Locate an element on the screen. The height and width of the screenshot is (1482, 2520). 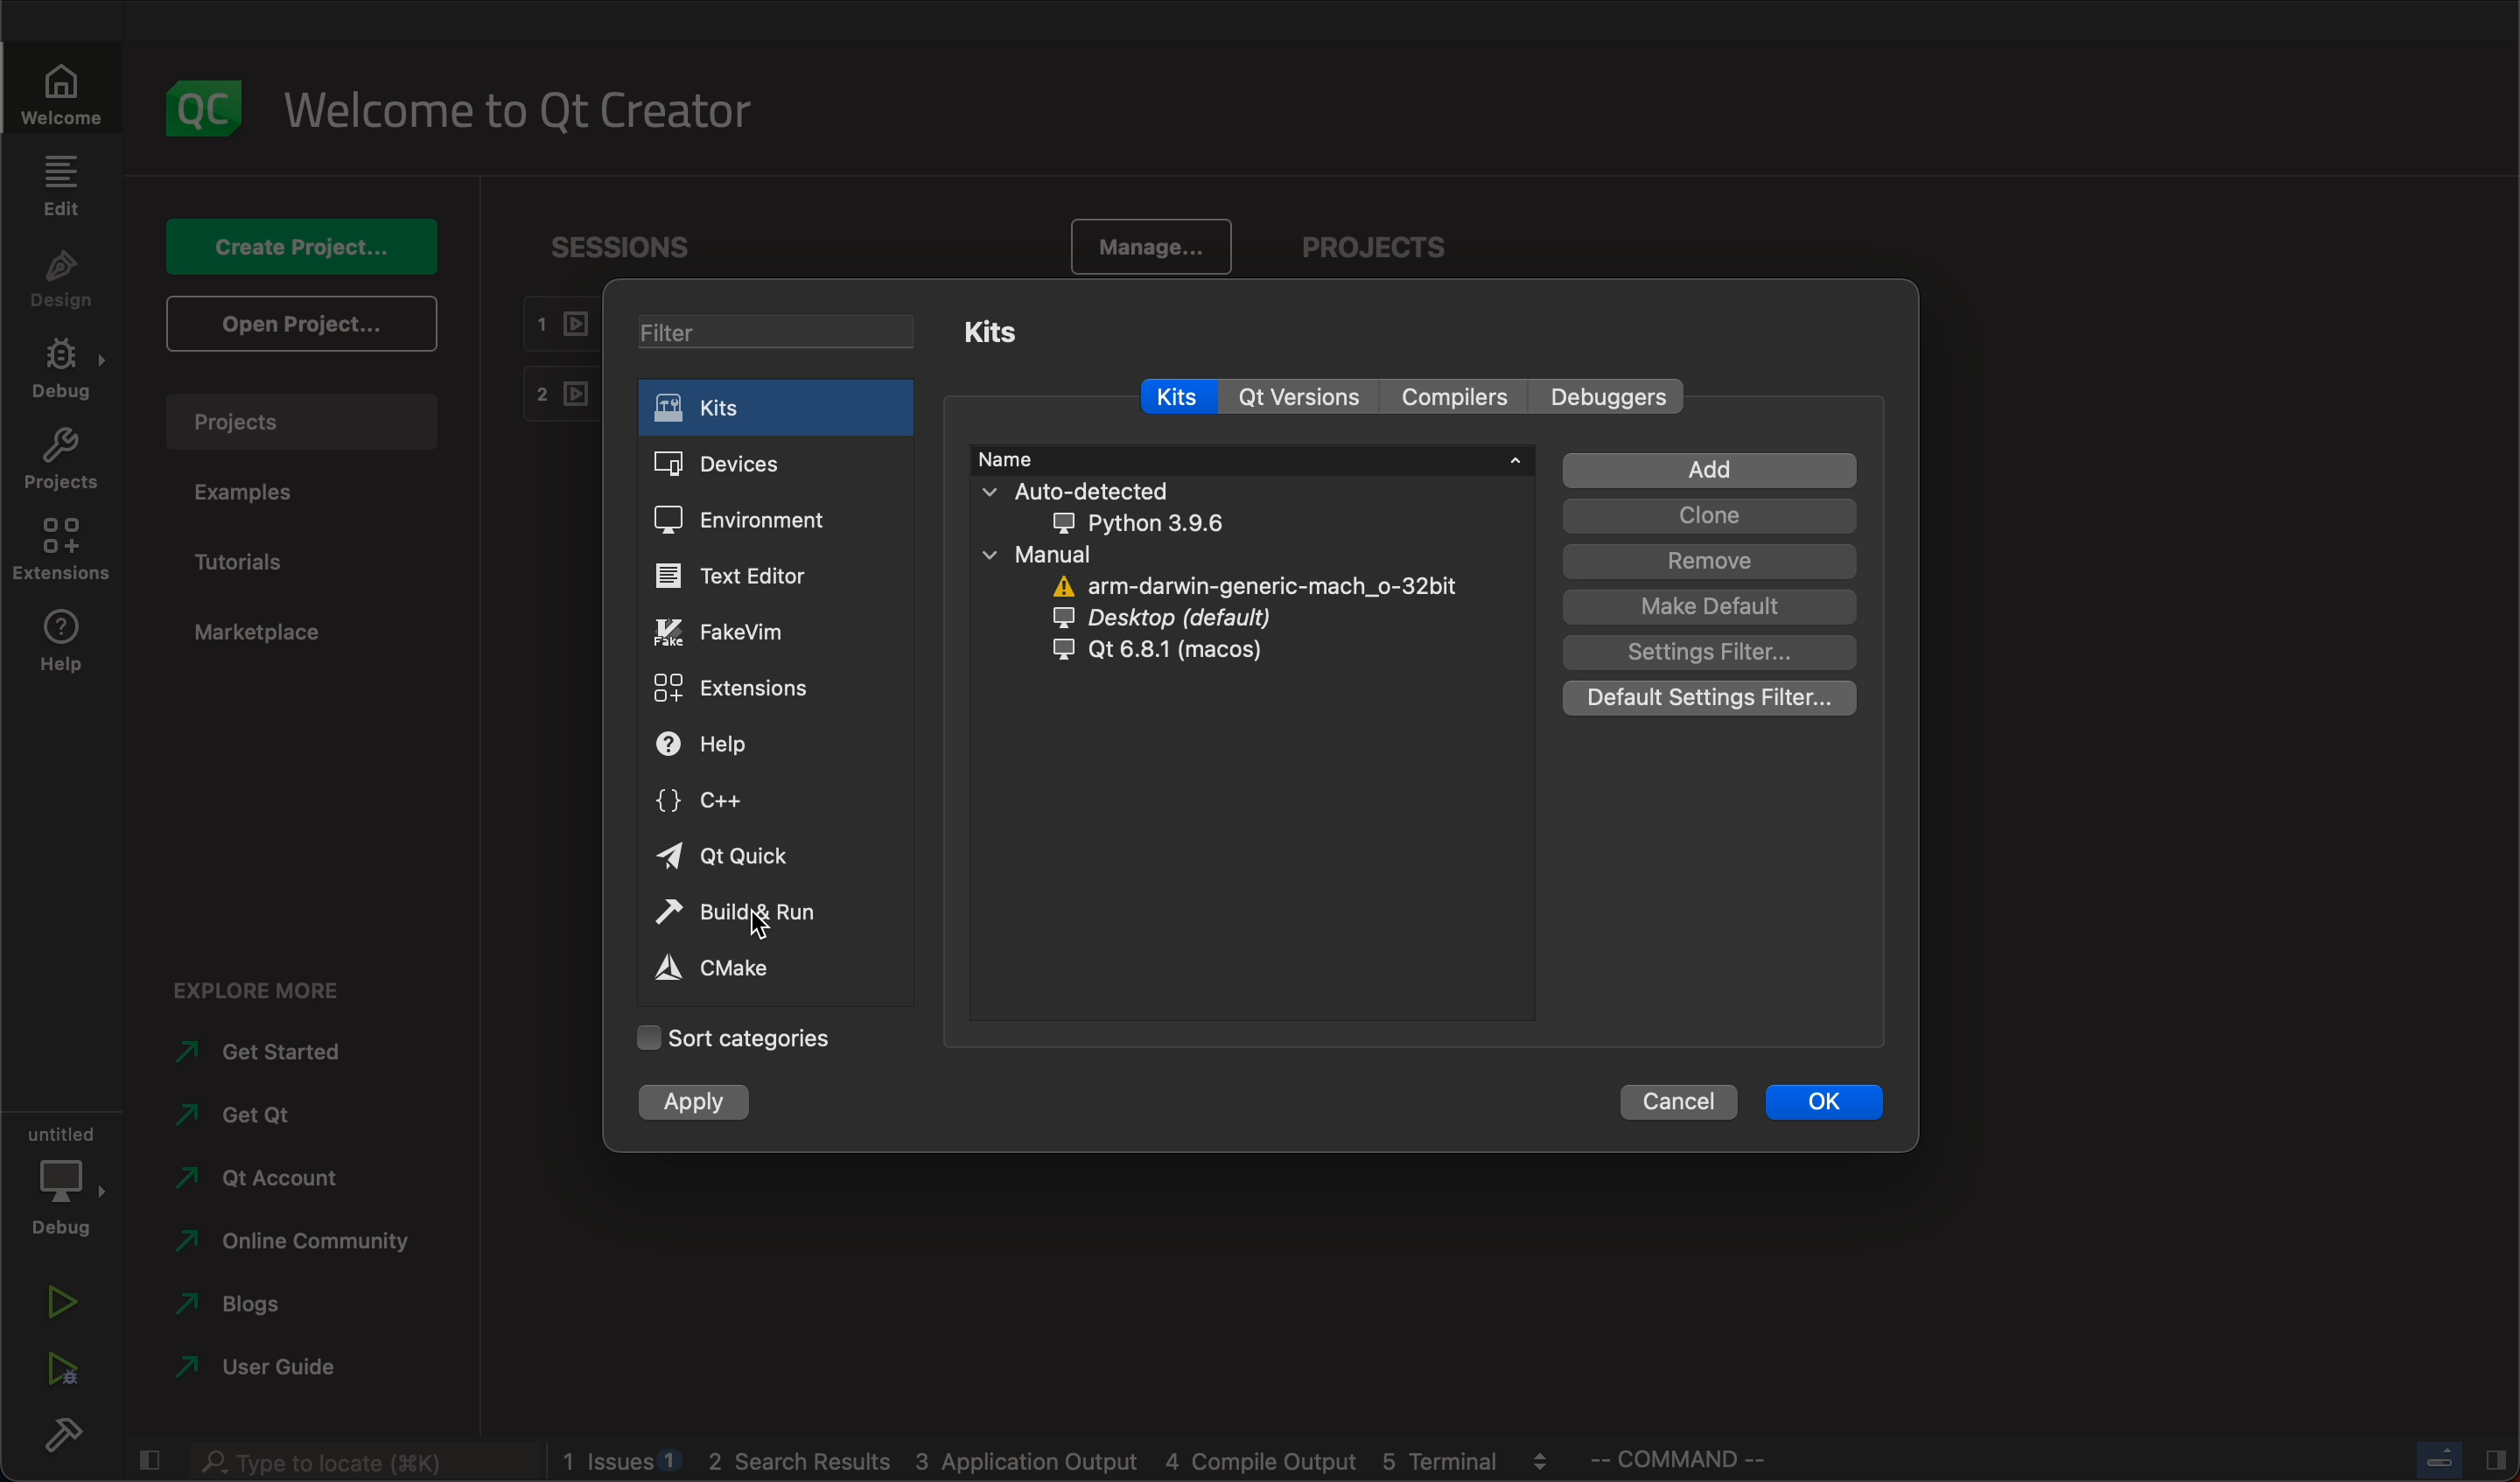
projects is located at coordinates (1382, 242).